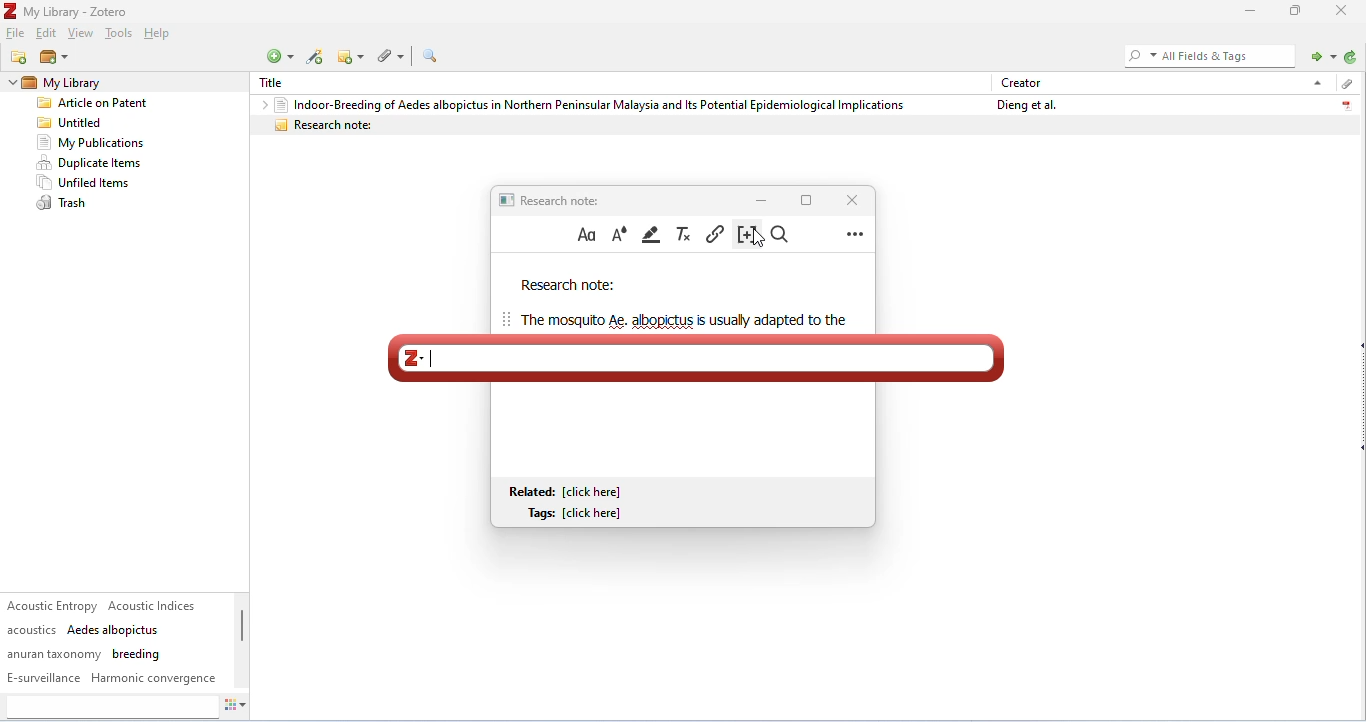 The width and height of the screenshot is (1366, 722). Describe the element at coordinates (1351, 57) in the screenshot. I see `sync with zotero.org` at that location.